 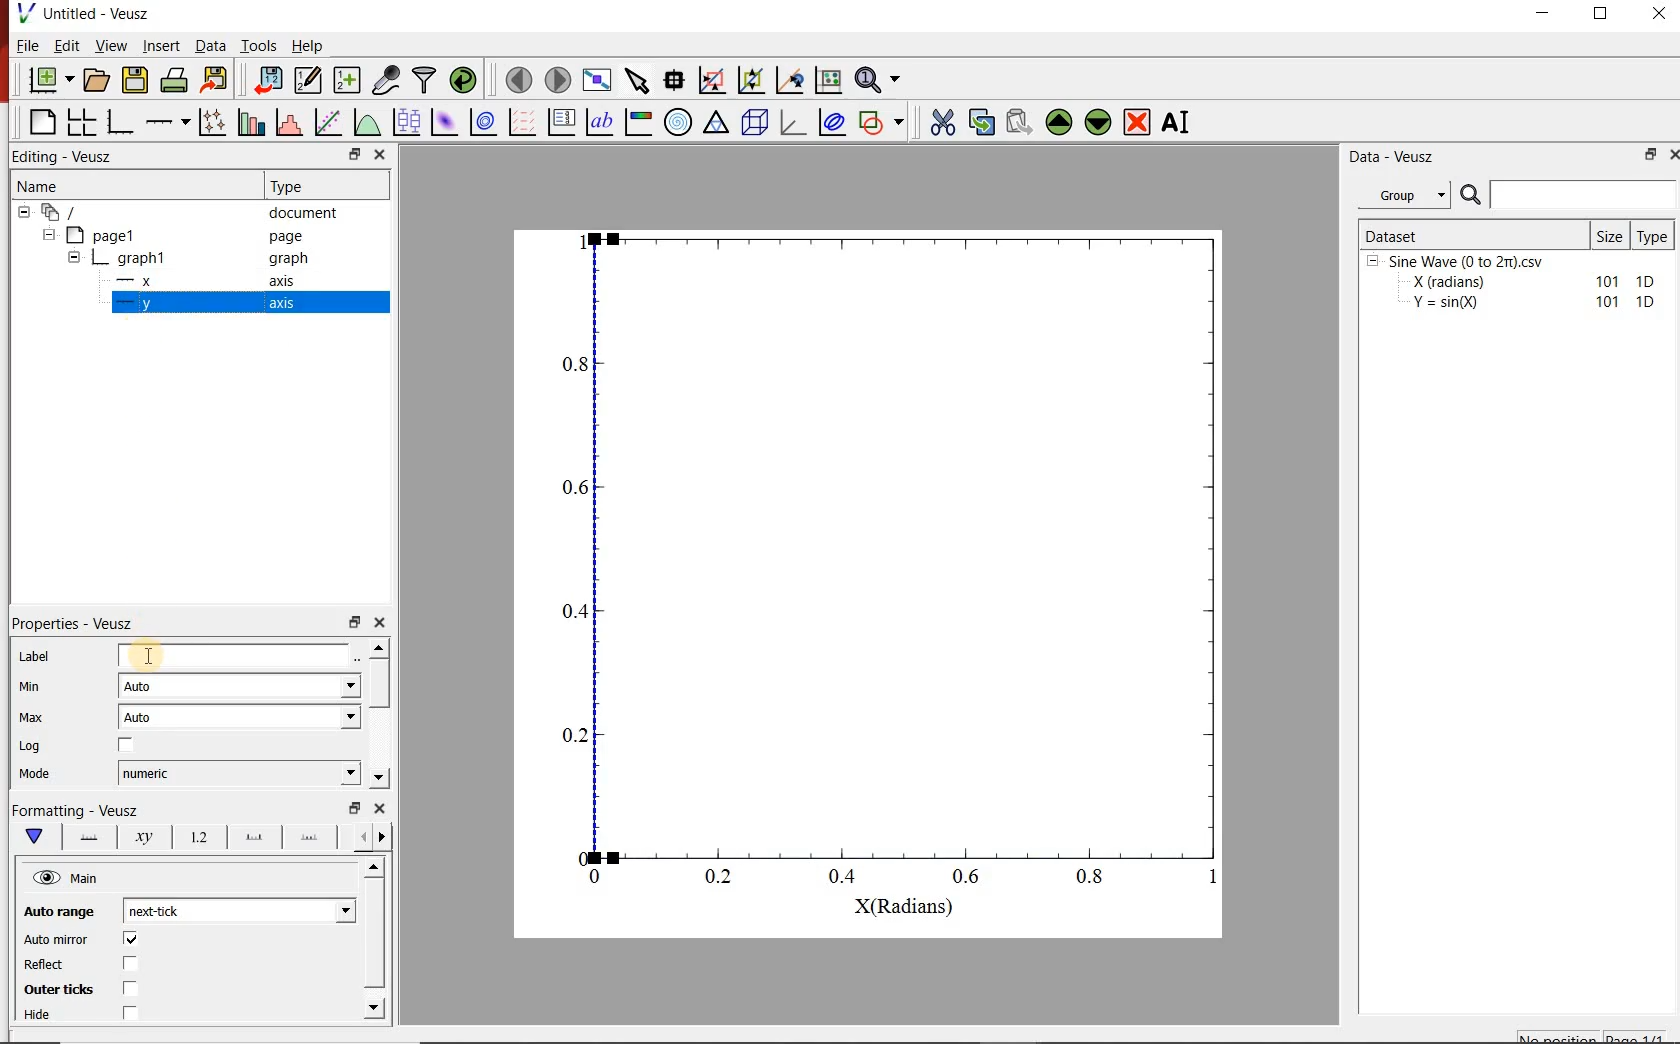 What do you see at coordinates (25, 12) in the screenshot?
I see `Logo` at bounding box center [25, 12].